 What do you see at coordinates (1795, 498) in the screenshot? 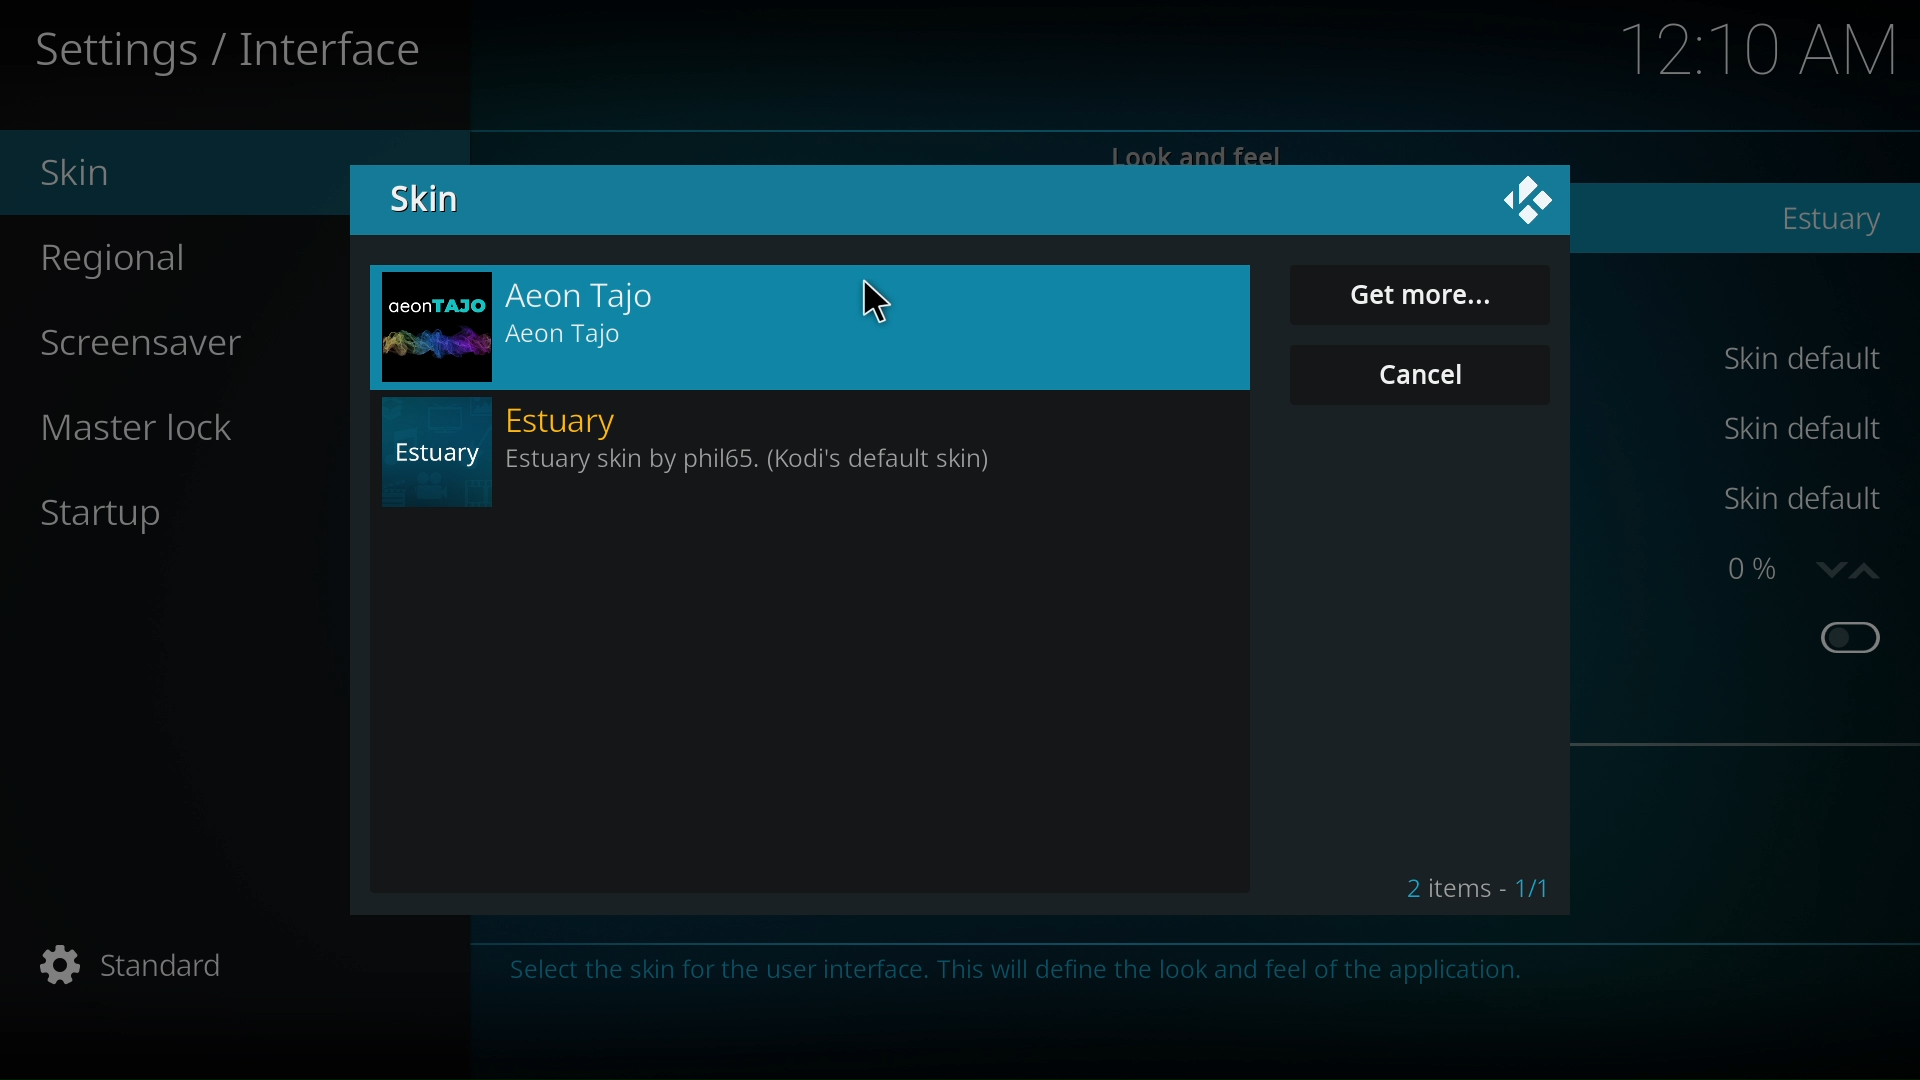
I see `Skin default` at bounding box center [1795, 498].